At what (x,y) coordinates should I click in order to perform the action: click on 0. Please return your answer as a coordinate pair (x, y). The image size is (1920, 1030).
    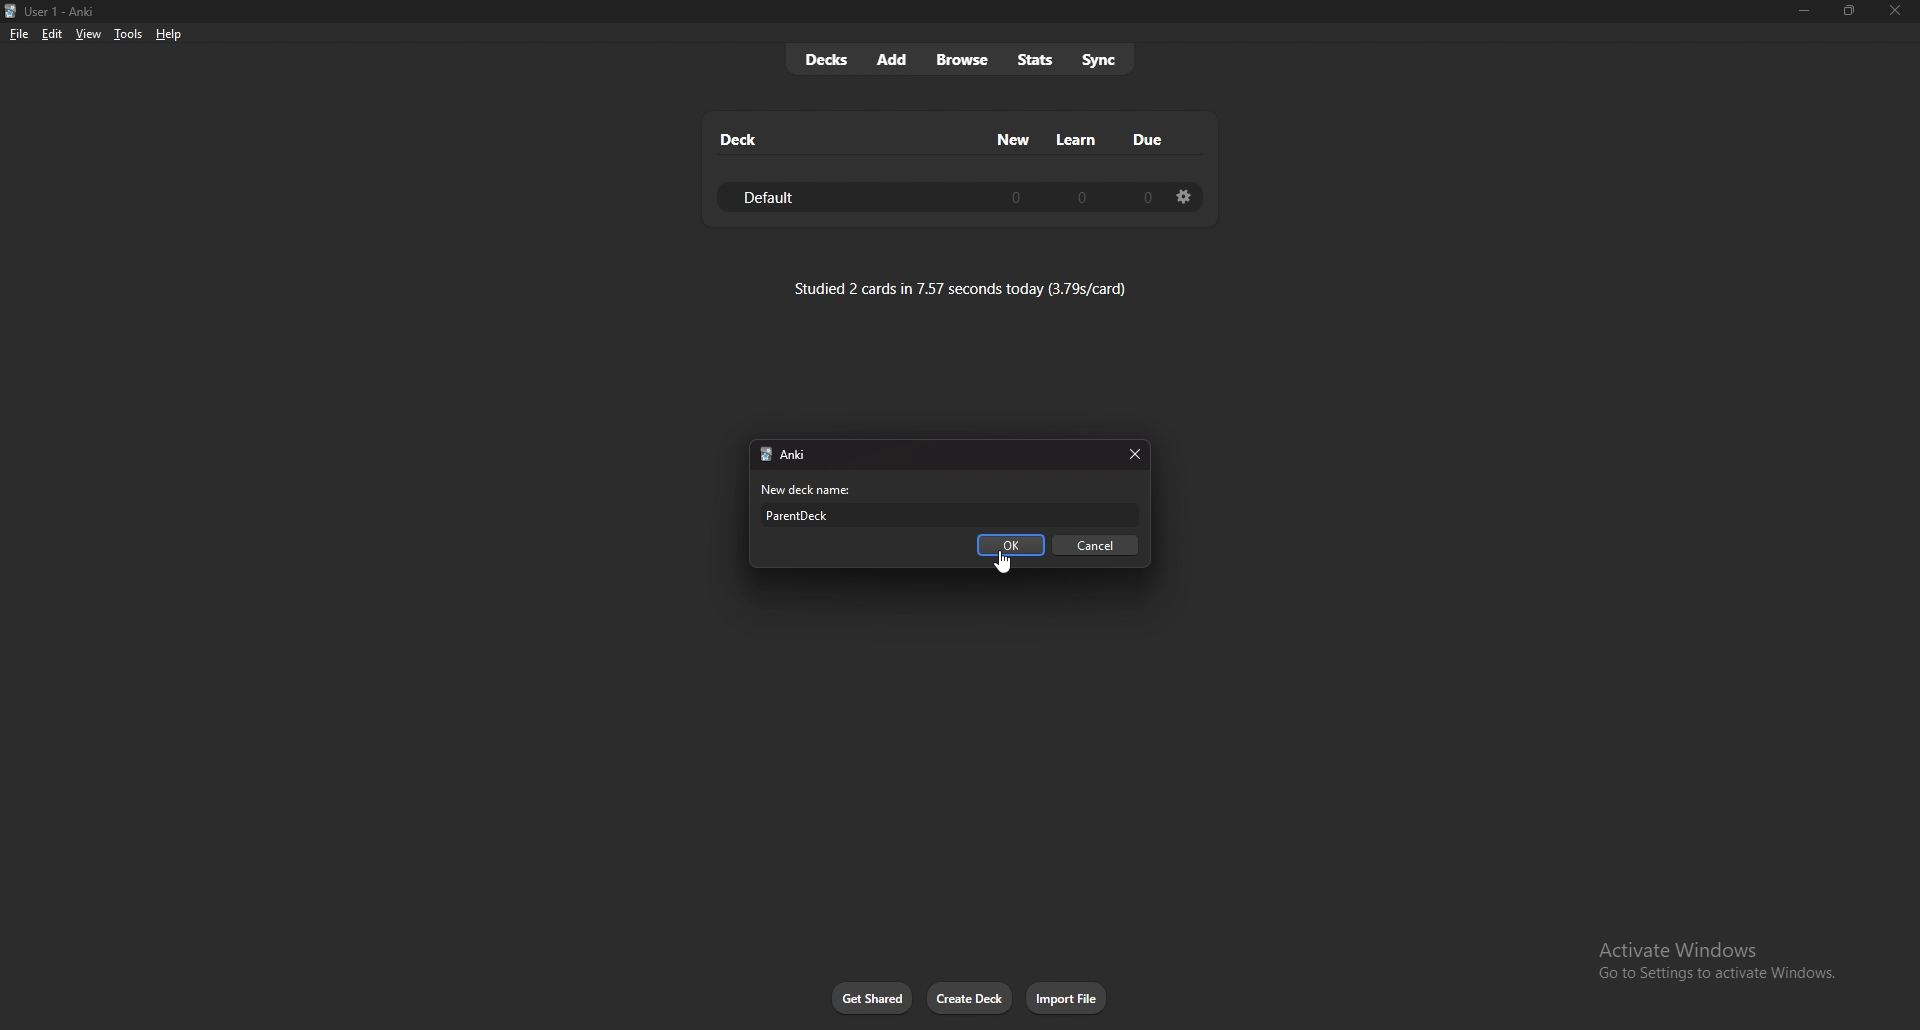
    Looking at the image, I should click on (1083, 196).